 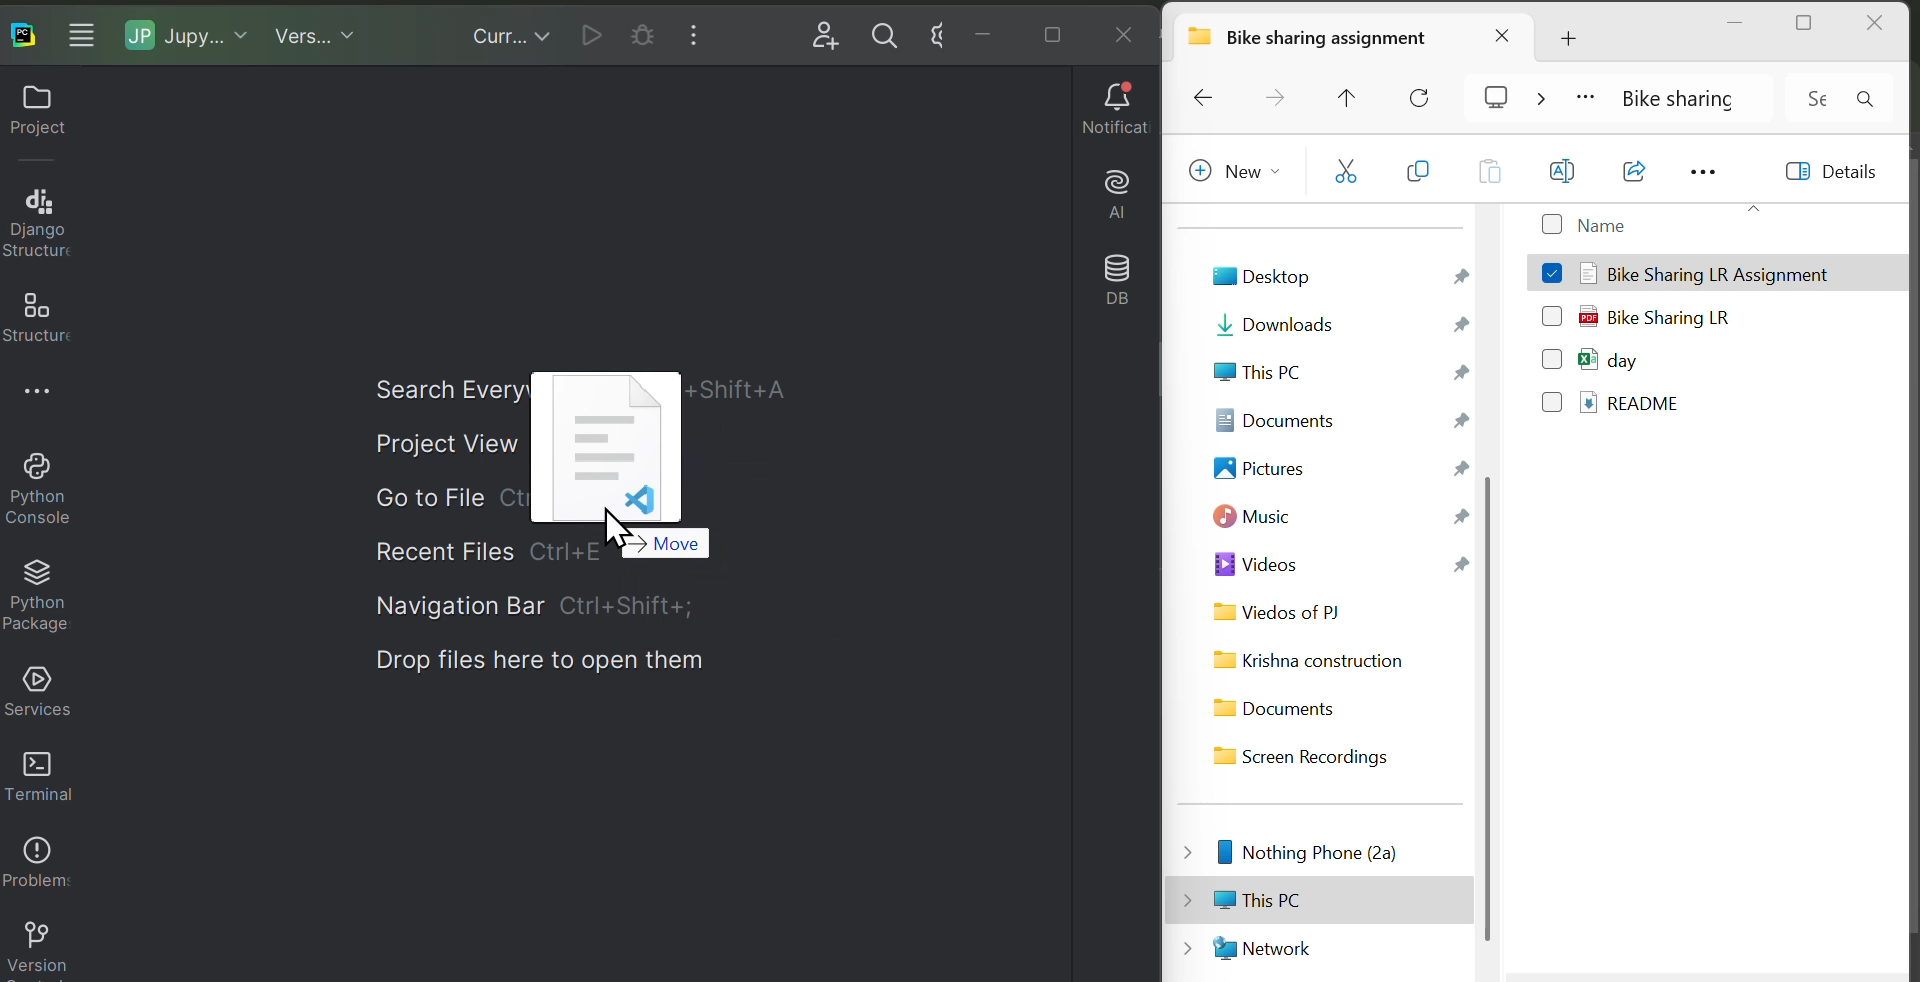 What do you see at coordinates (642, 30) in the screenshot?
I see `Current cell` at bounding box center [642, 30].